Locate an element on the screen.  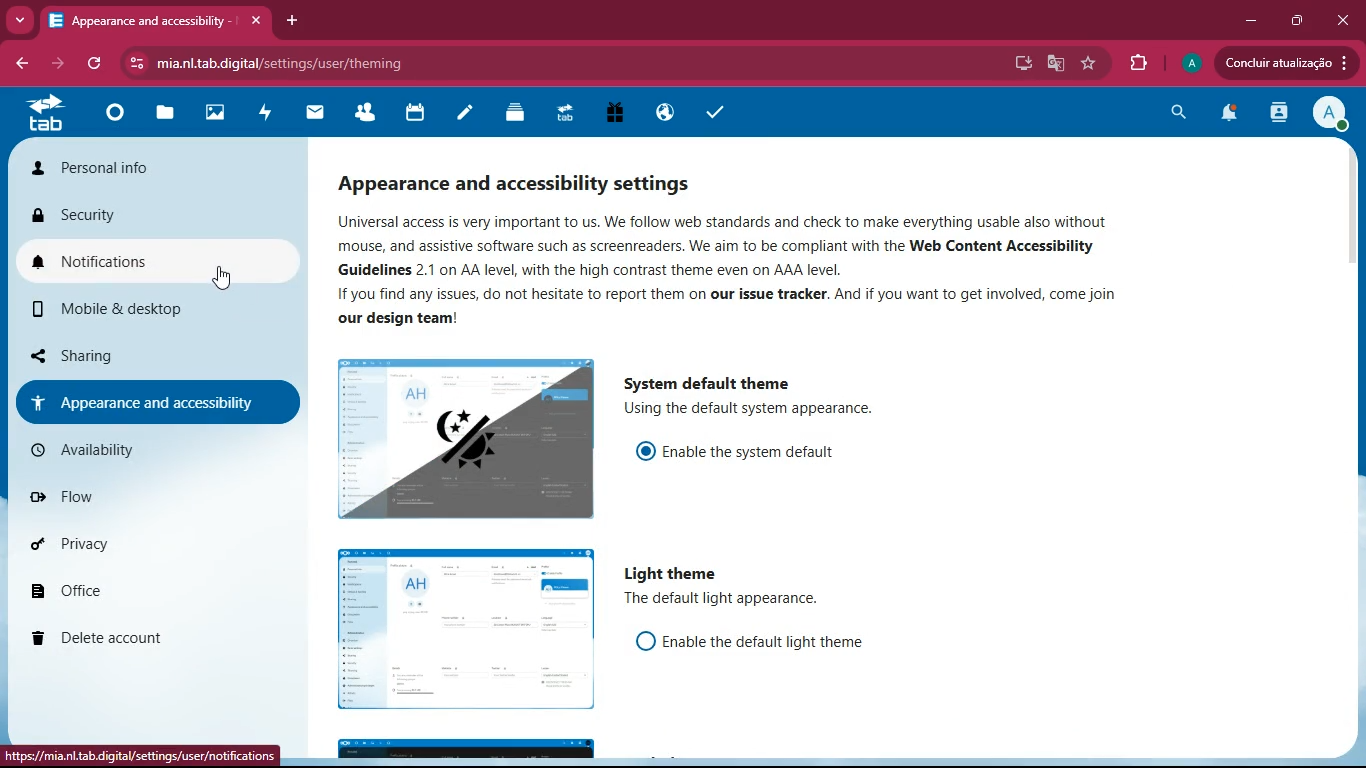
the default theme appearance is located at coordinates (813, 601).